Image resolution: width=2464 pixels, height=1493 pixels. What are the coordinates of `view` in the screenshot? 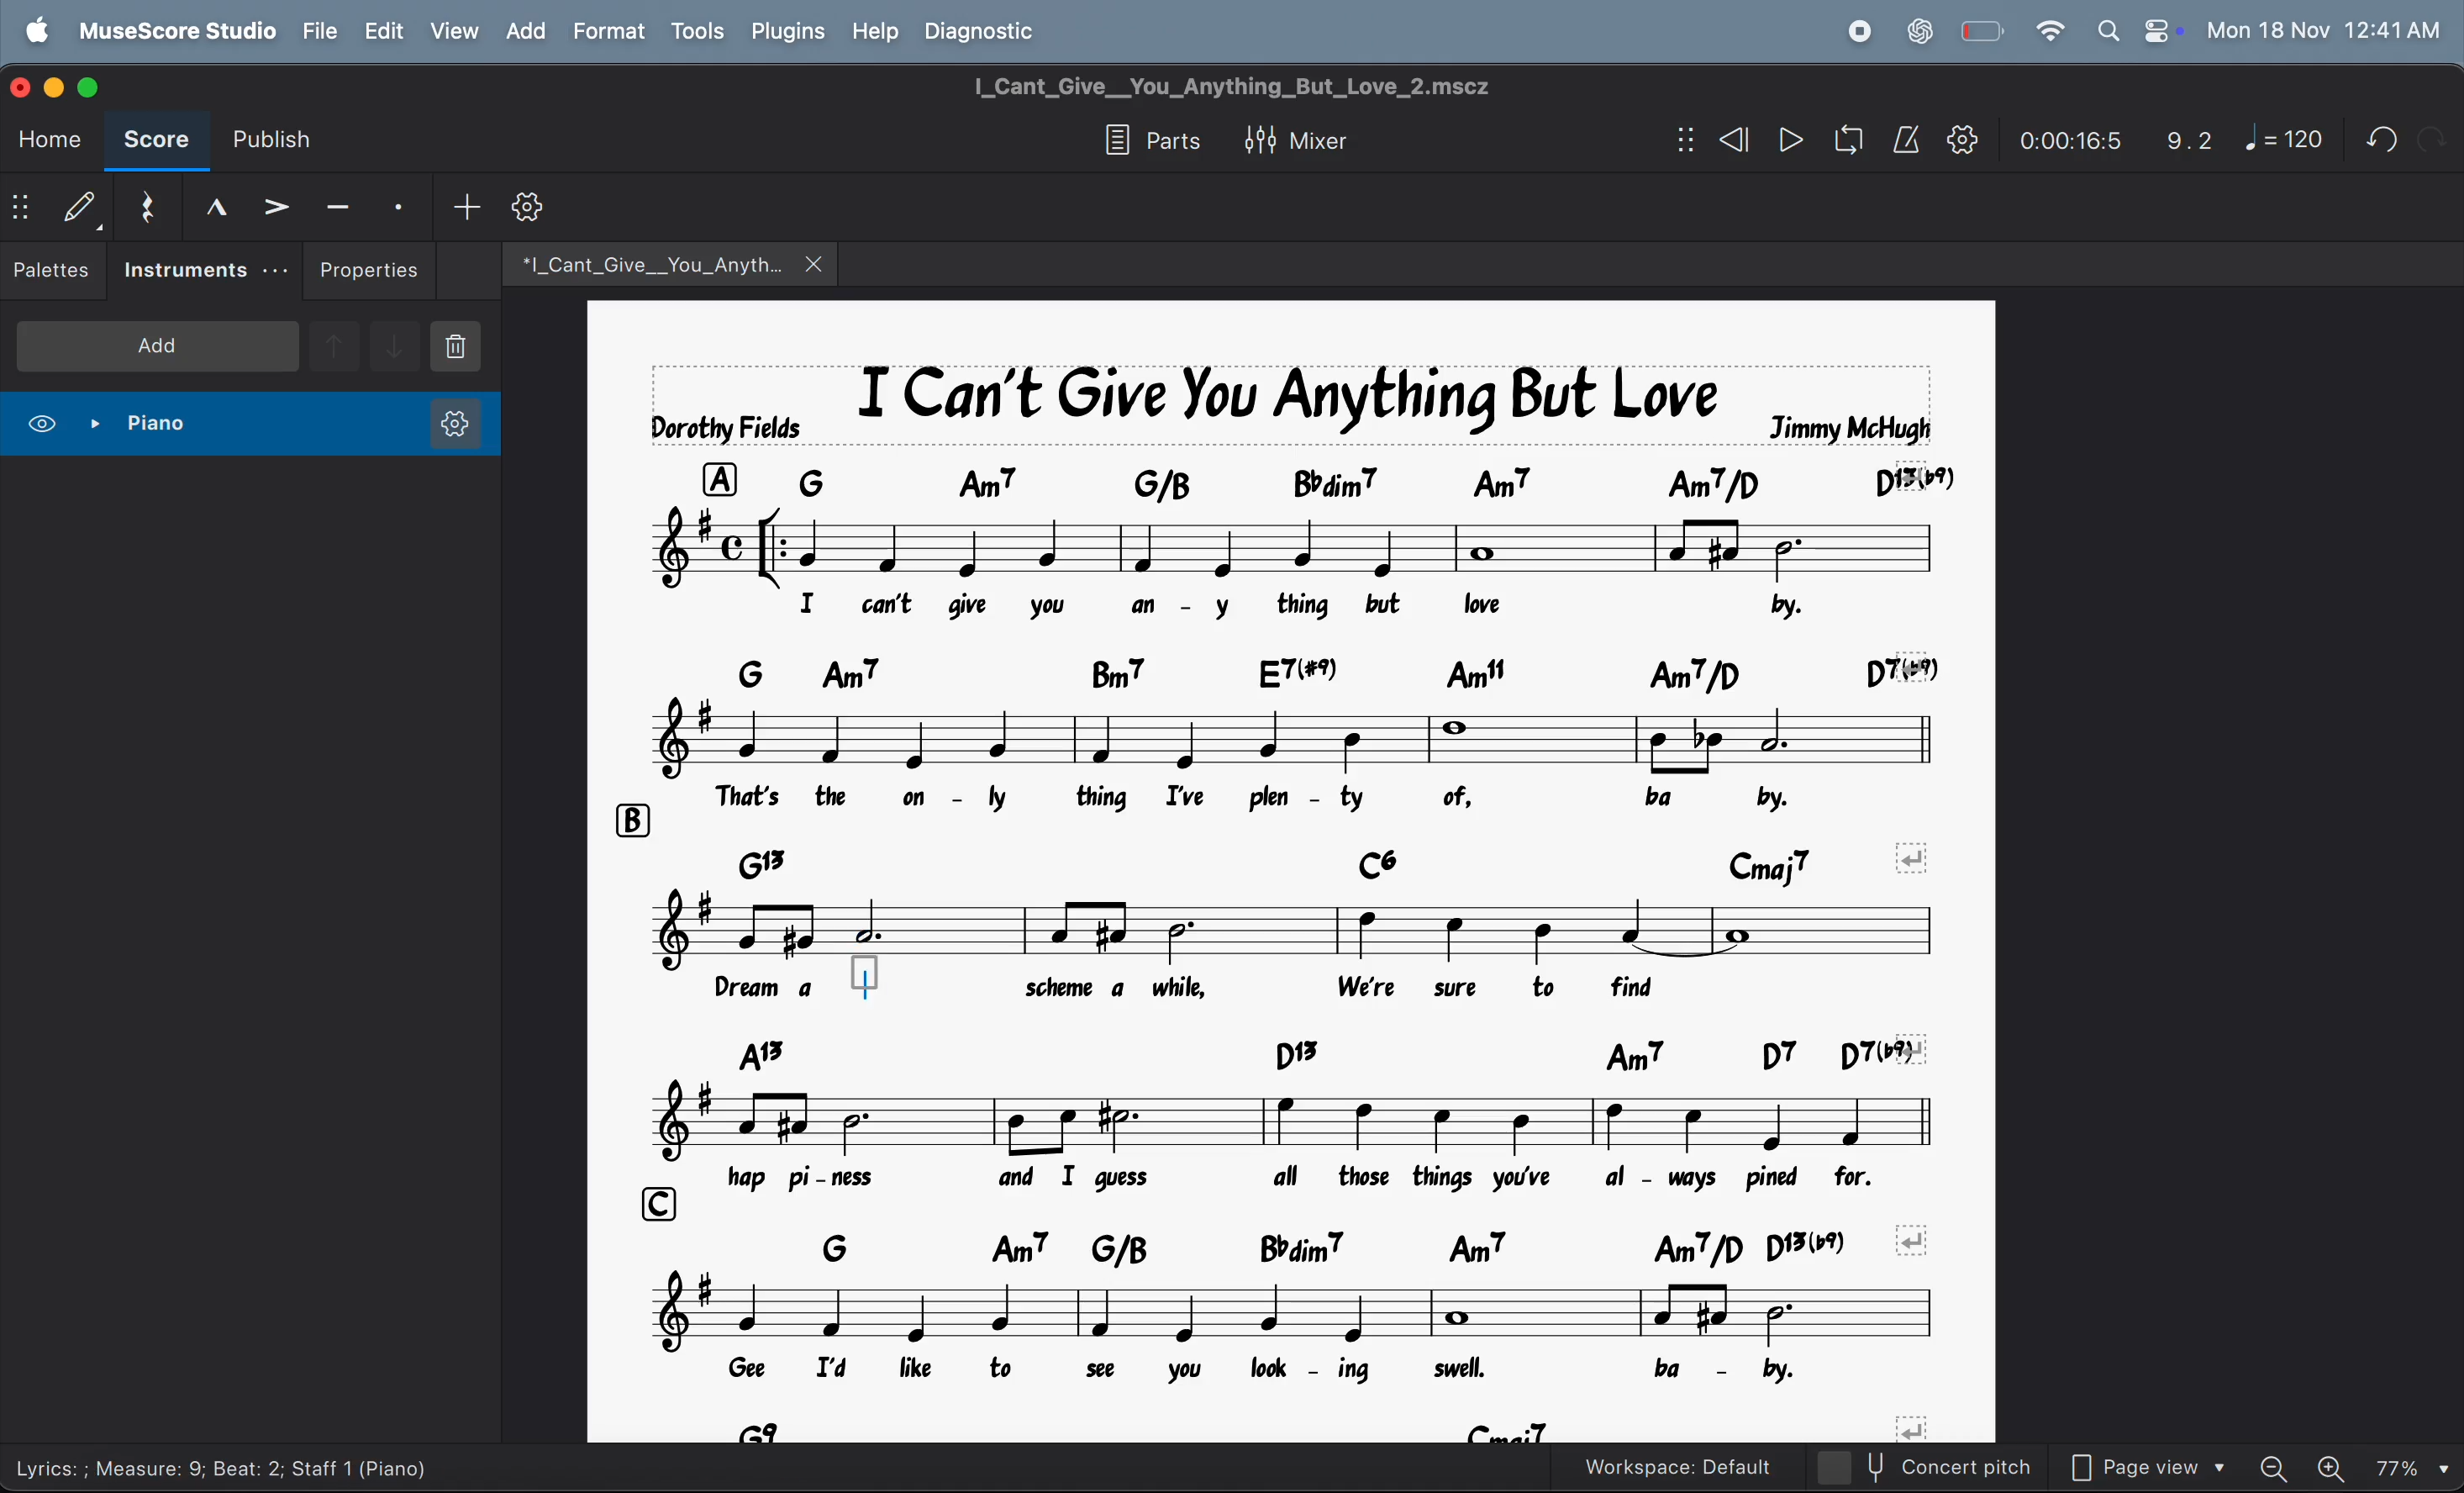 It's located at (41, 420).